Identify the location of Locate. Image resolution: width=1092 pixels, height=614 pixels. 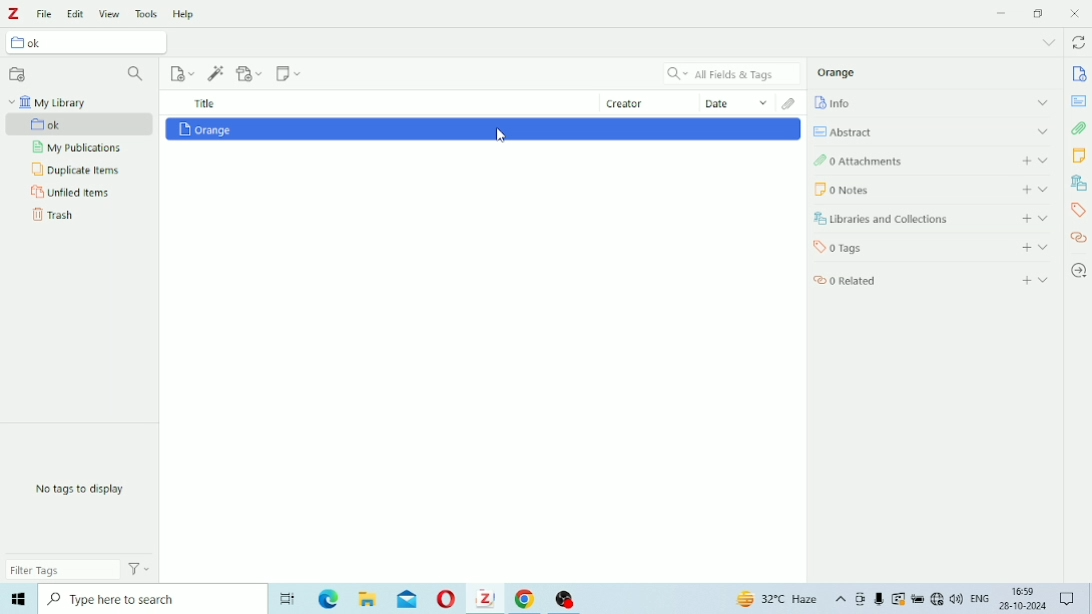
(1078, 271).